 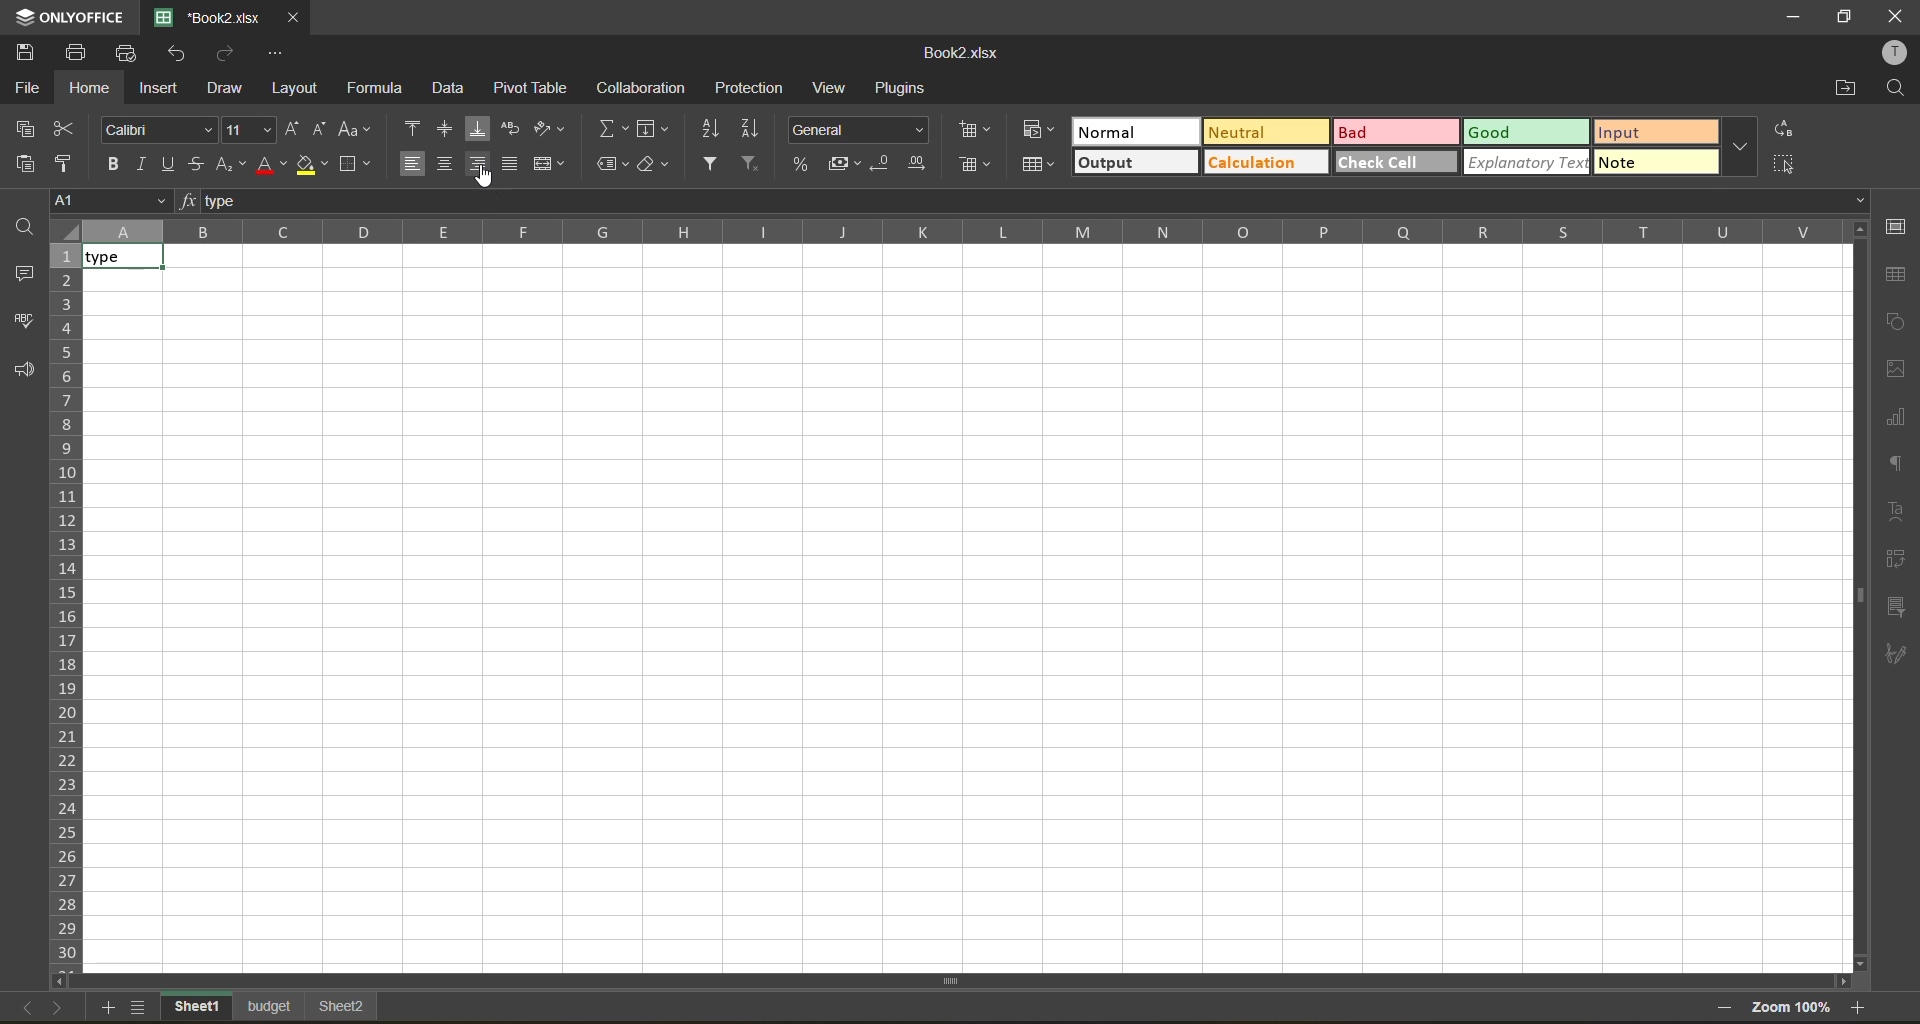 I want to click on normal, so click(x=1134, y=129).